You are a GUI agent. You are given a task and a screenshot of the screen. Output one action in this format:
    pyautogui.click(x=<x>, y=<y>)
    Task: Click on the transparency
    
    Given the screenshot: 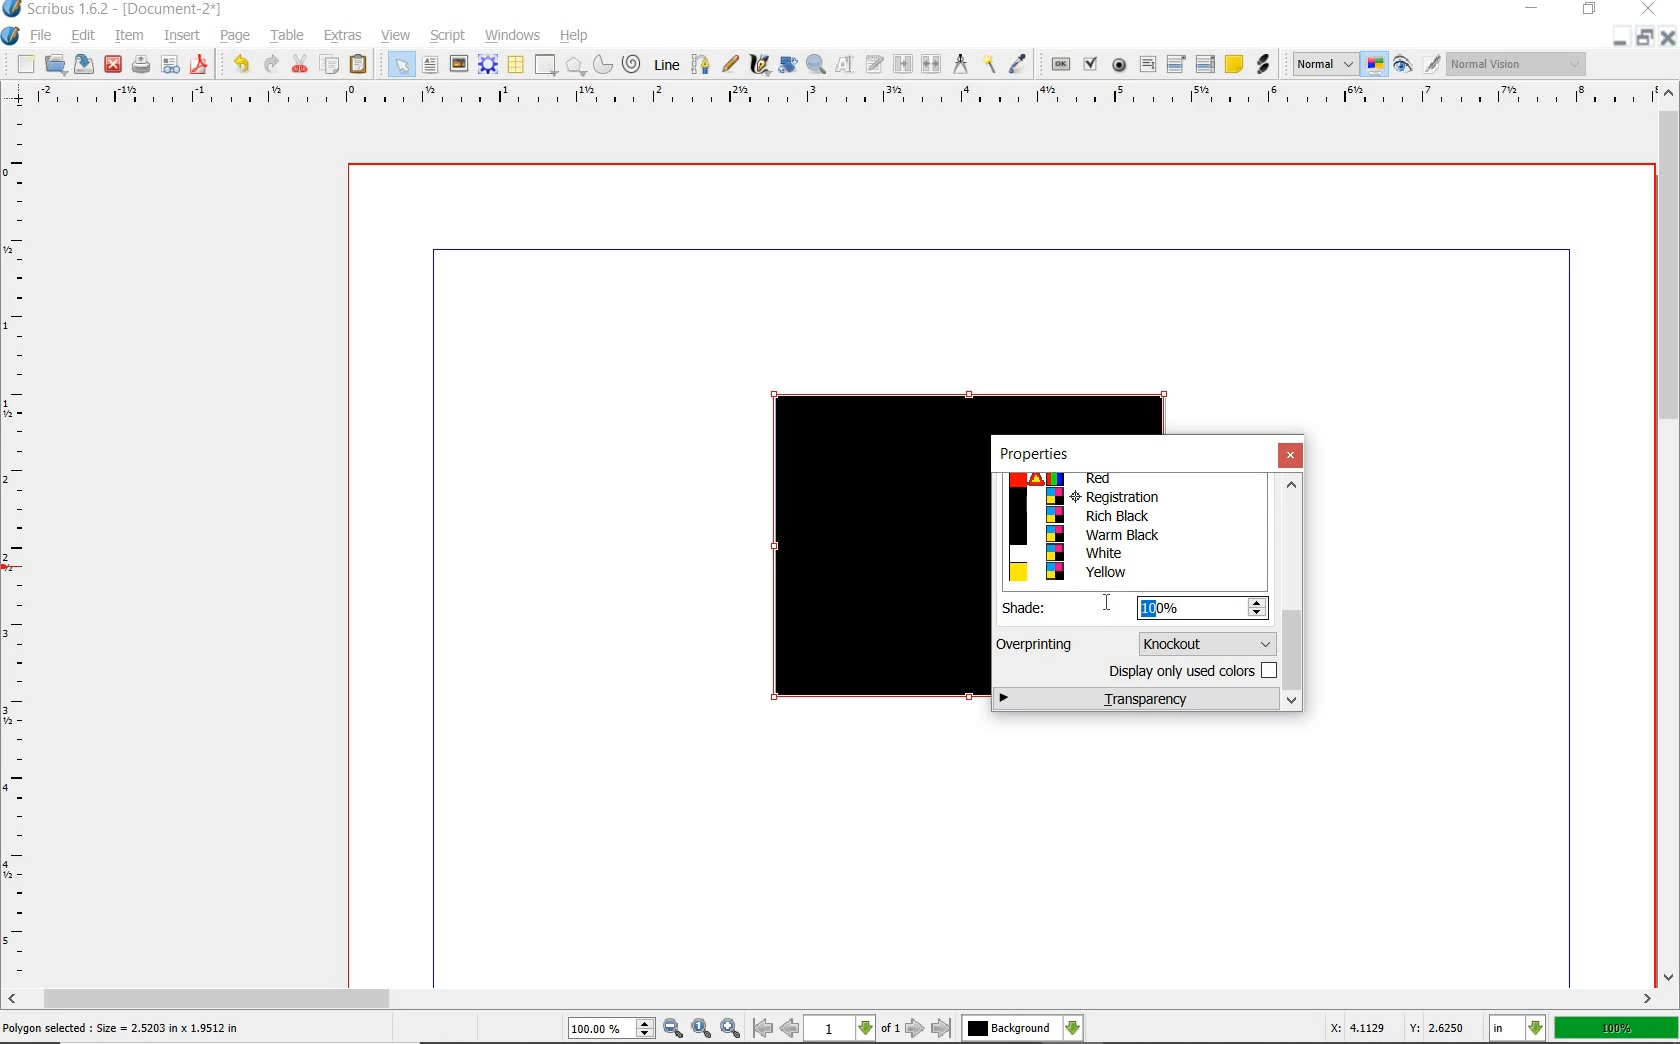 What is the action you would take?
    pyautogui.click(x=1137, y=700)
    